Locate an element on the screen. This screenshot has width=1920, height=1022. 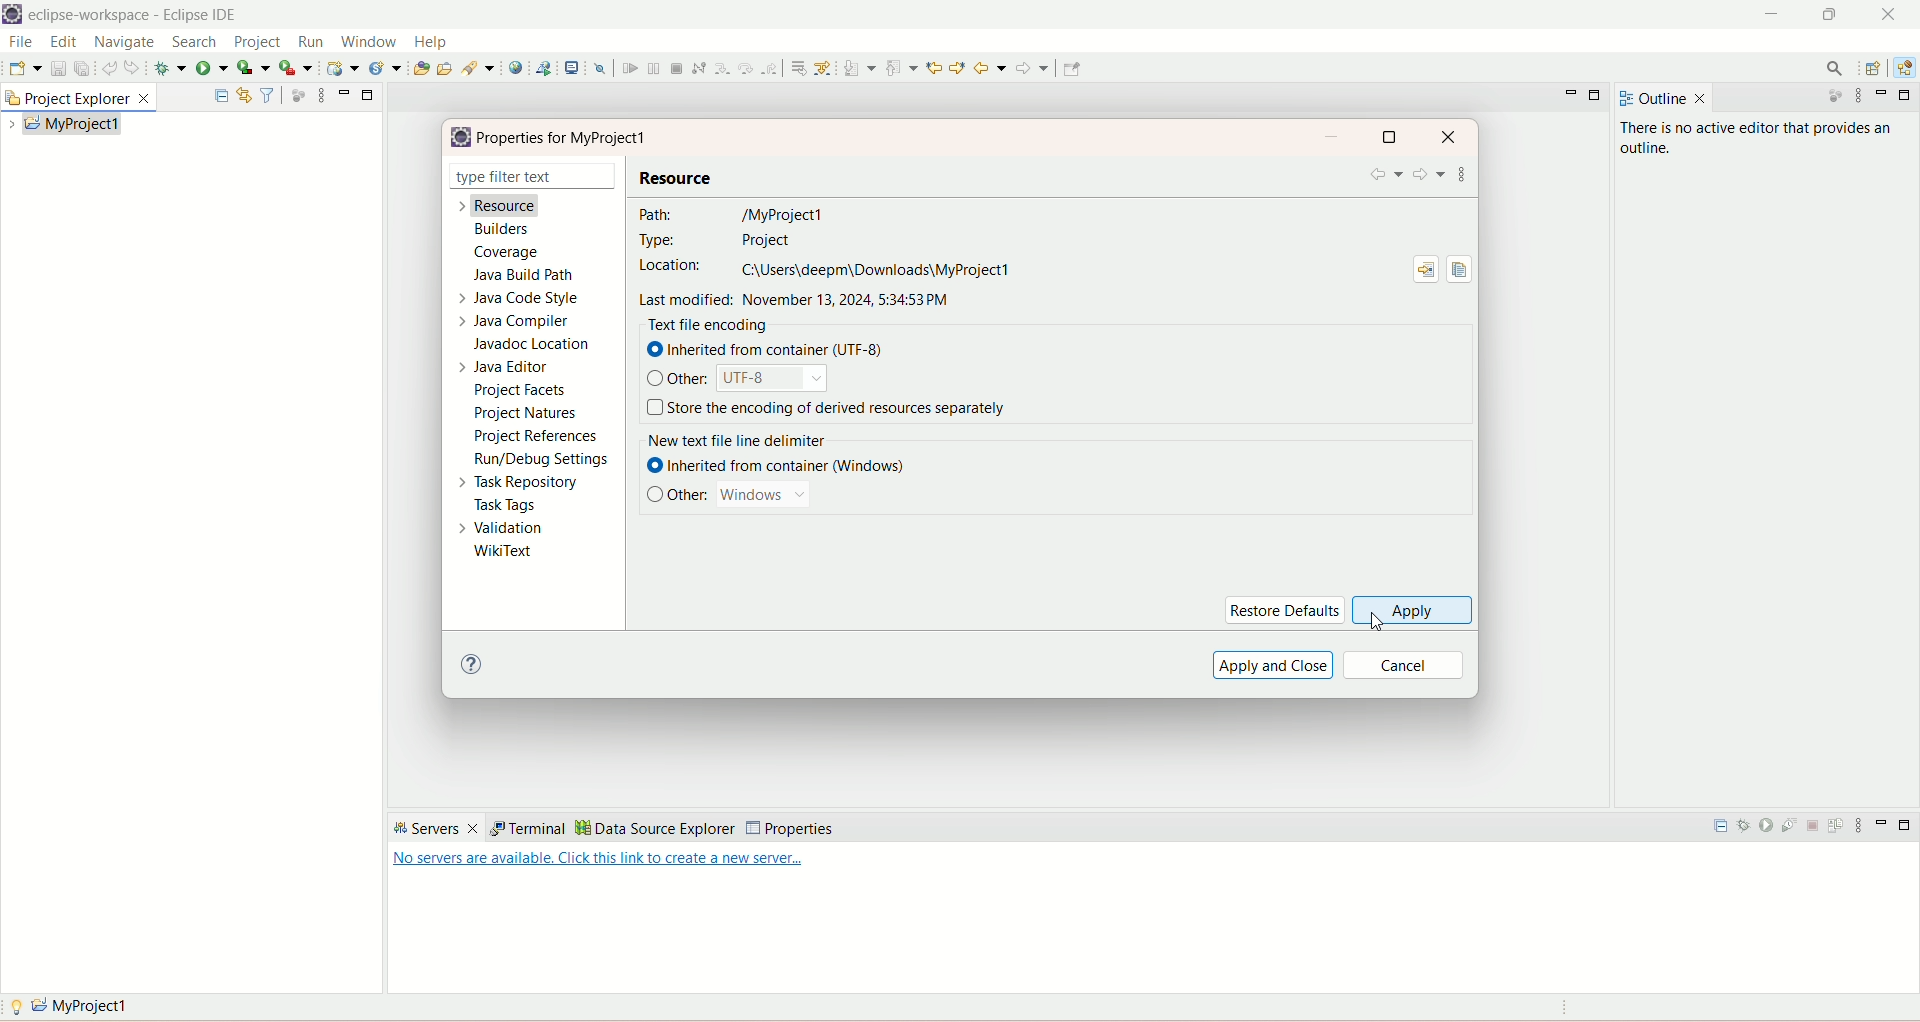
search is located at coordinates (1833, 67).